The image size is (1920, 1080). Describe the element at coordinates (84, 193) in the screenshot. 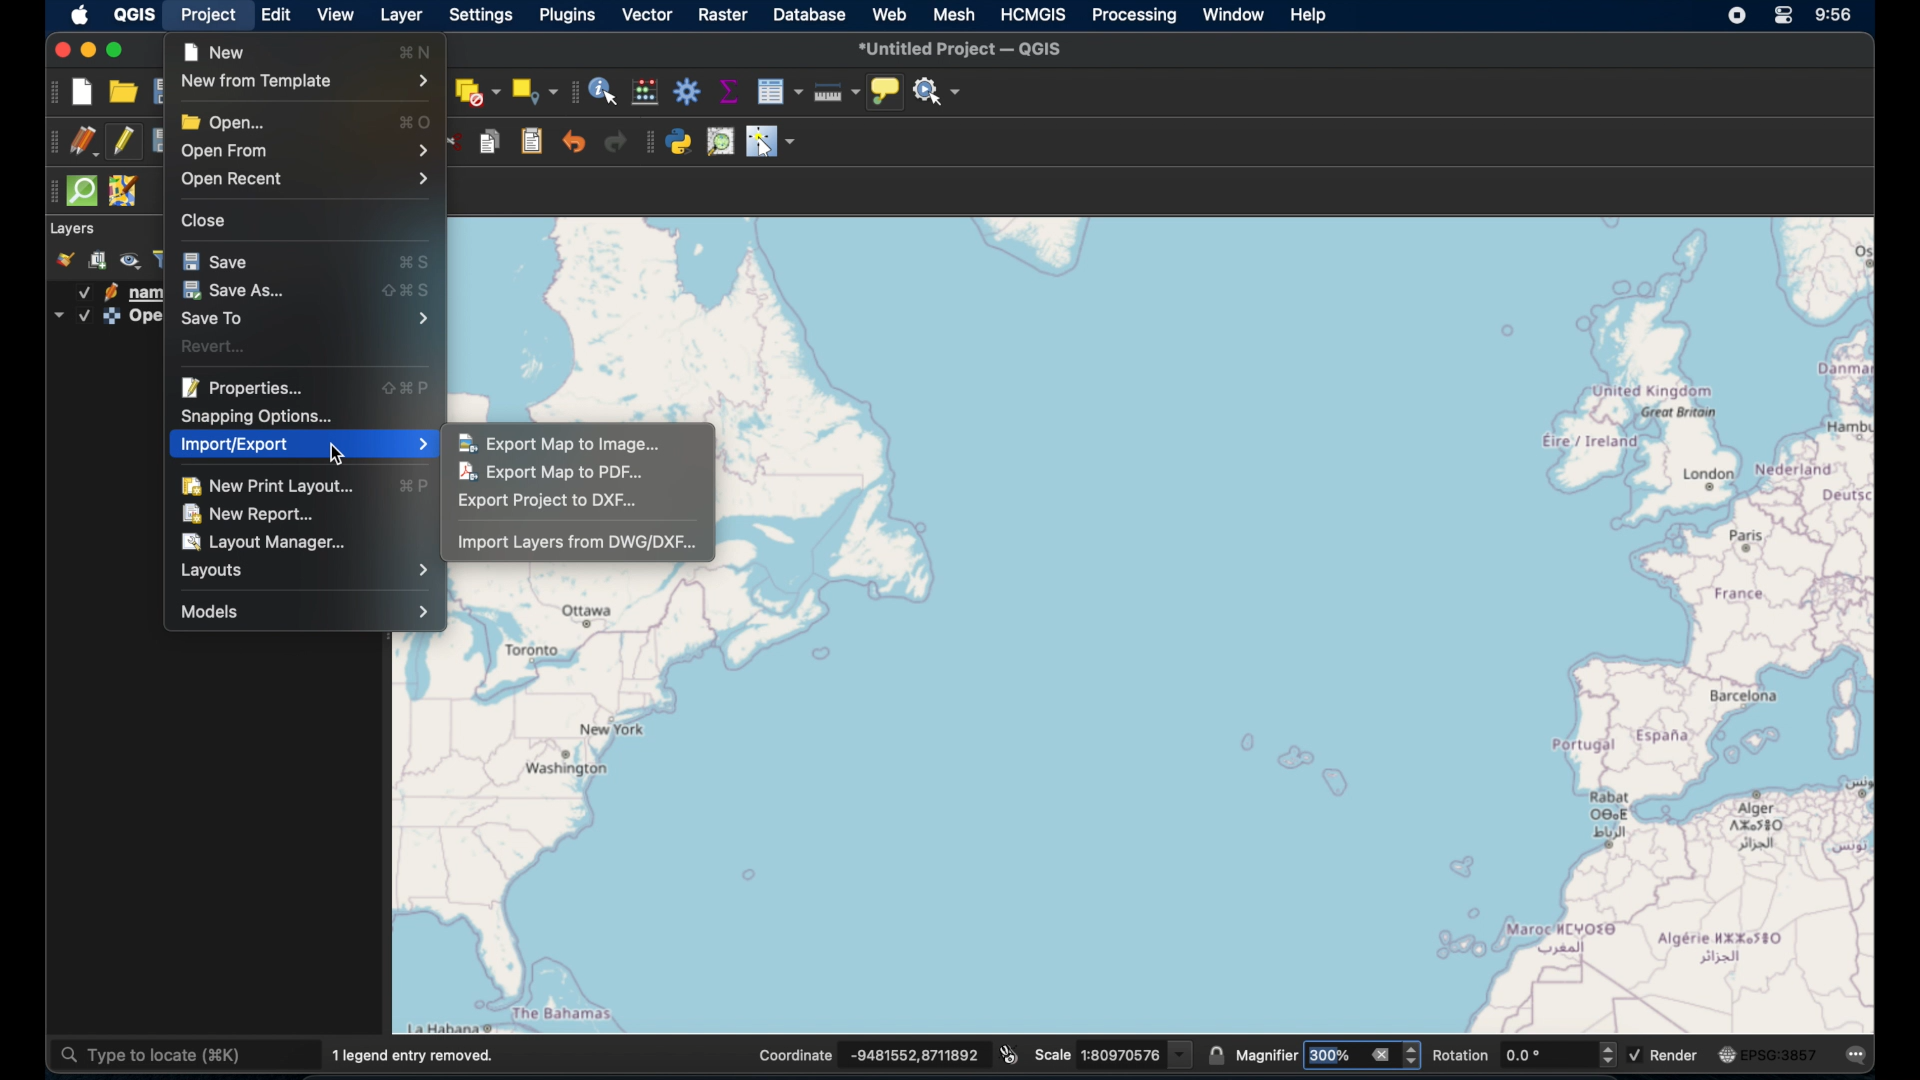

I see `quick som` at that location.